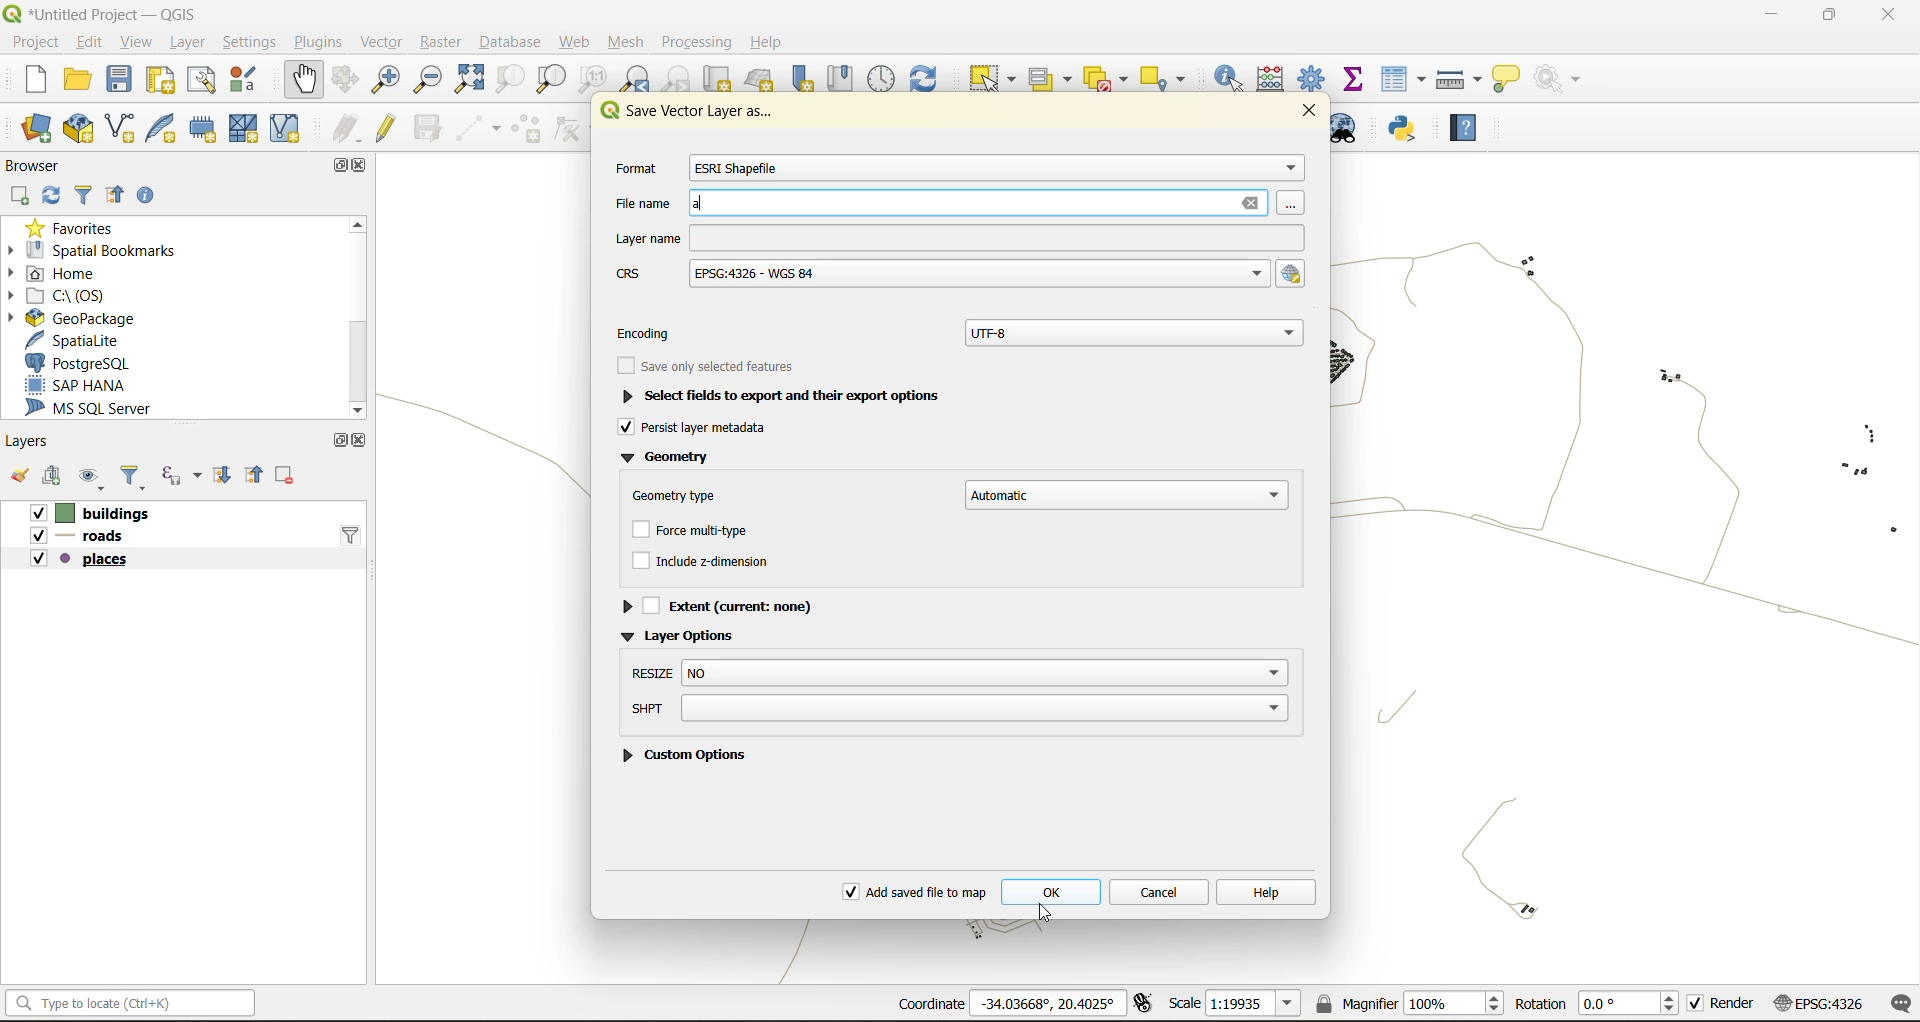 The width and height of the screenshot is (1920, 1022). I want to click on expand all, so click(224, 480).